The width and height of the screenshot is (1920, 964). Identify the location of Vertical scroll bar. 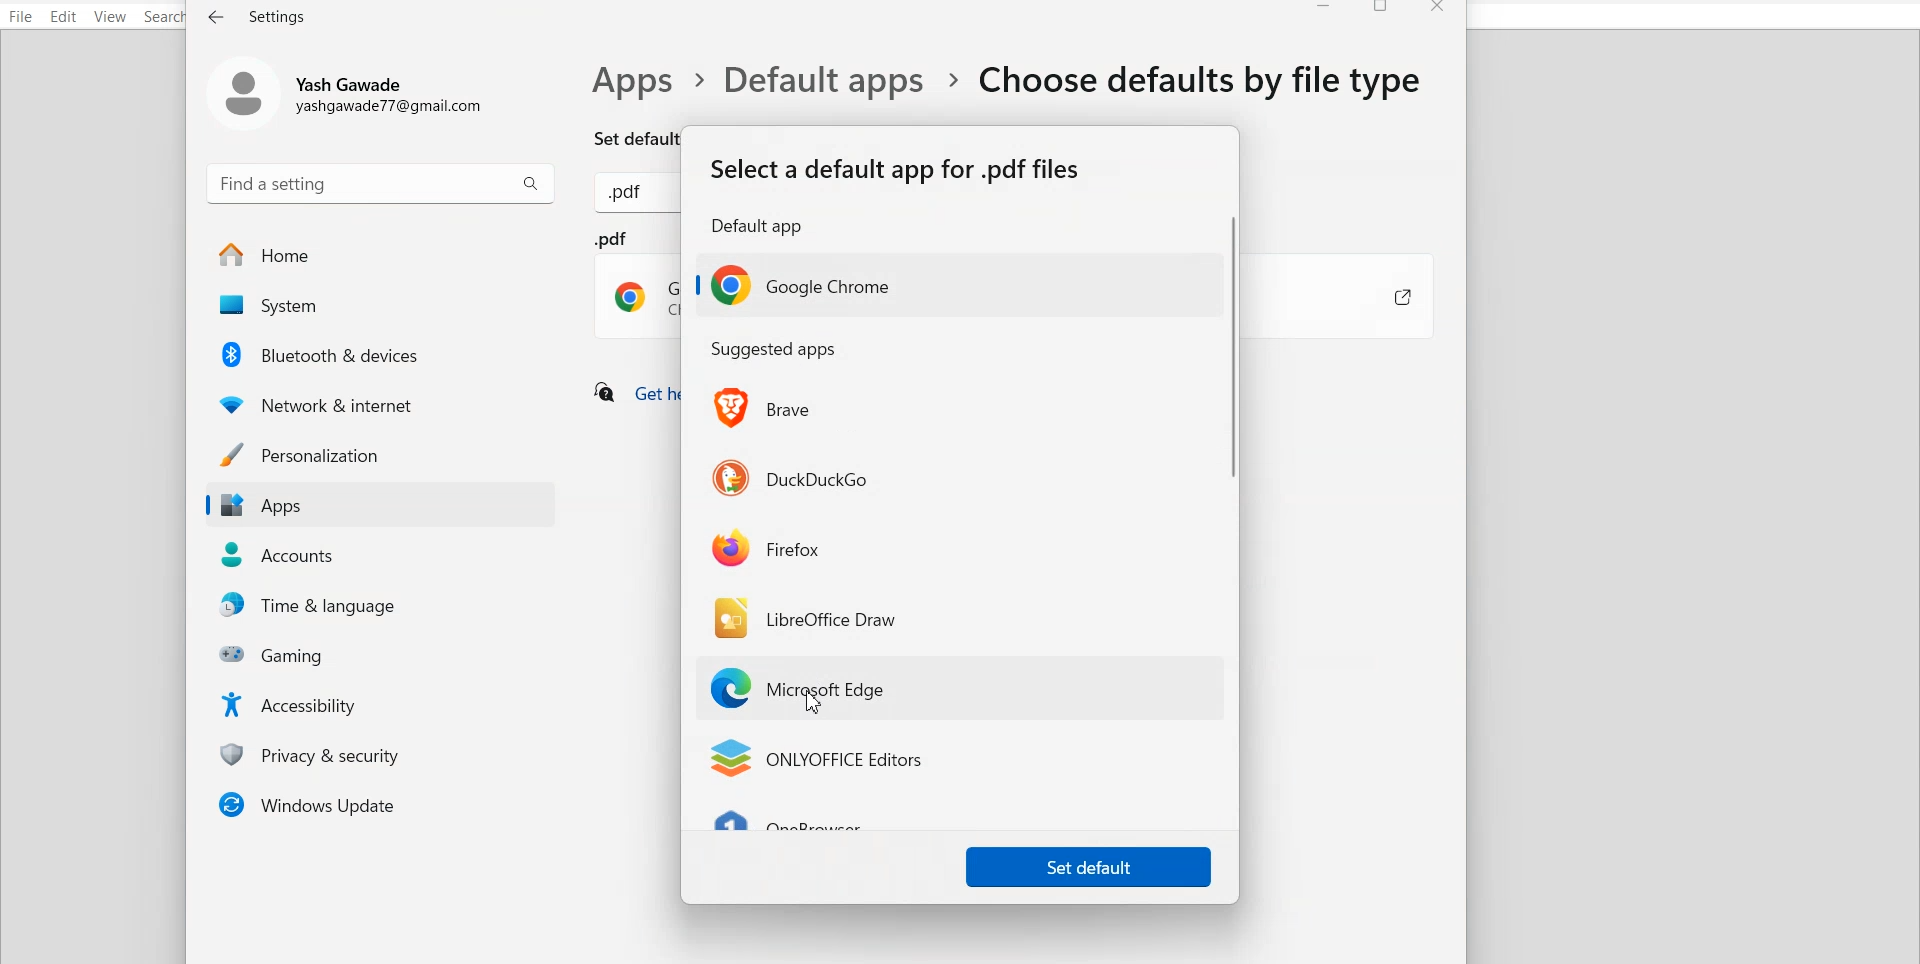
(1234, 519).